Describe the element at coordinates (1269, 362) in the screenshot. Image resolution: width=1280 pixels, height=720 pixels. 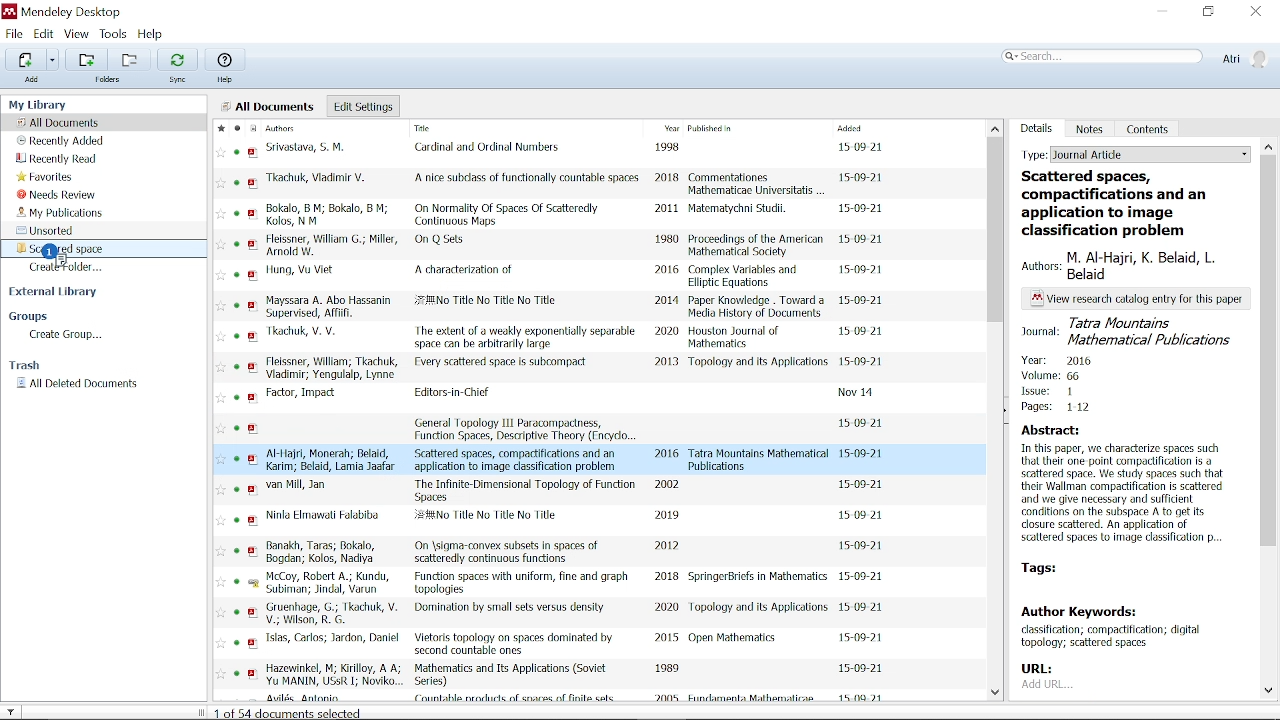
I see `Vertical scrollbar for details` at that location.